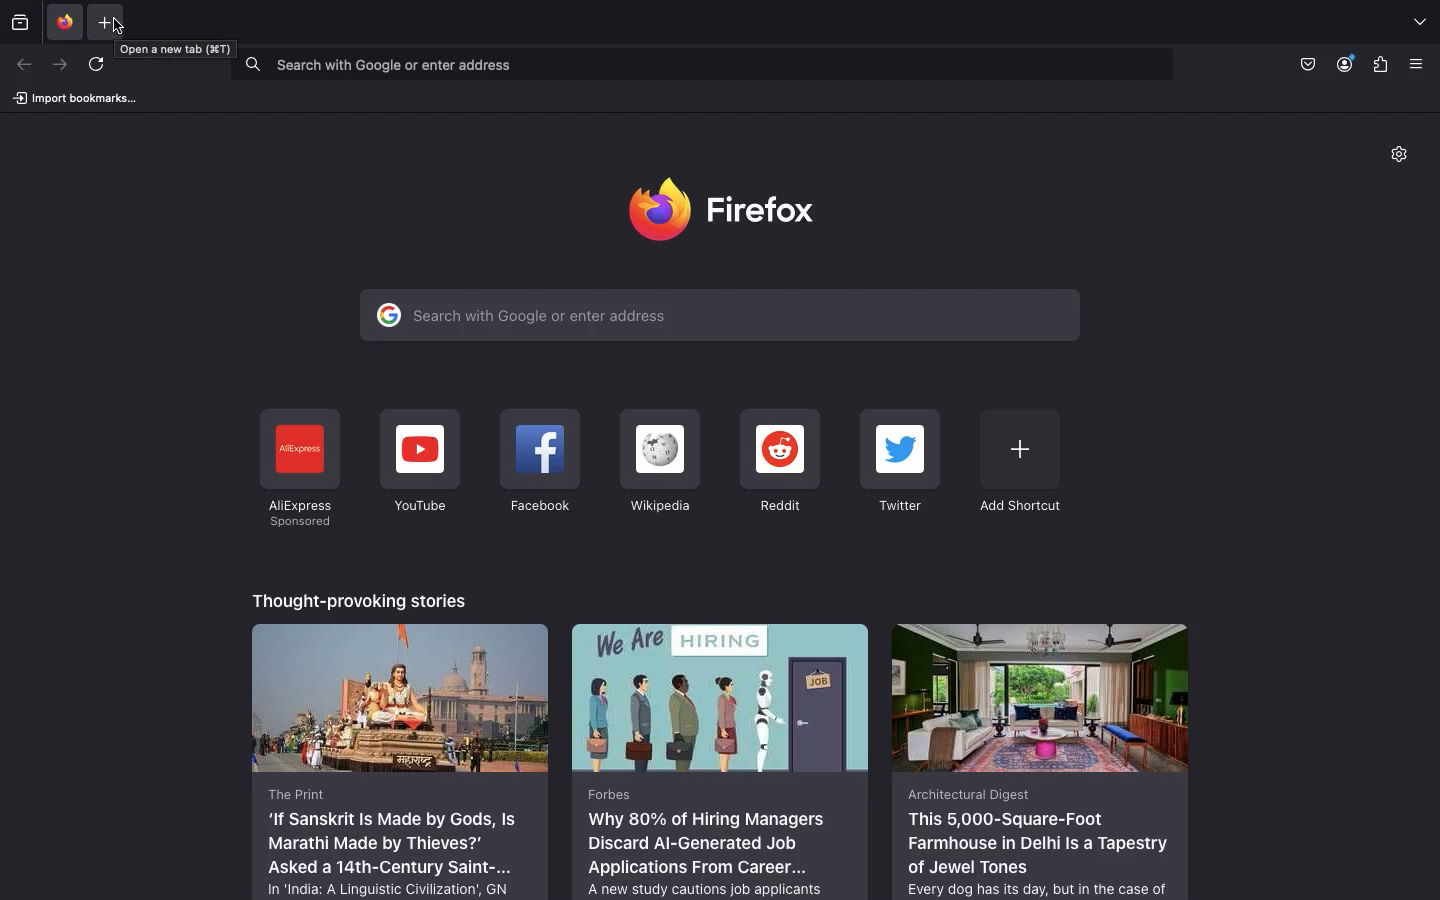 The width and height of the screenshot is (1440, 900). What do you see at coordinates (658, 462) in the screenshot?
I see `Wikipedia` at bounding box center [658, 462].